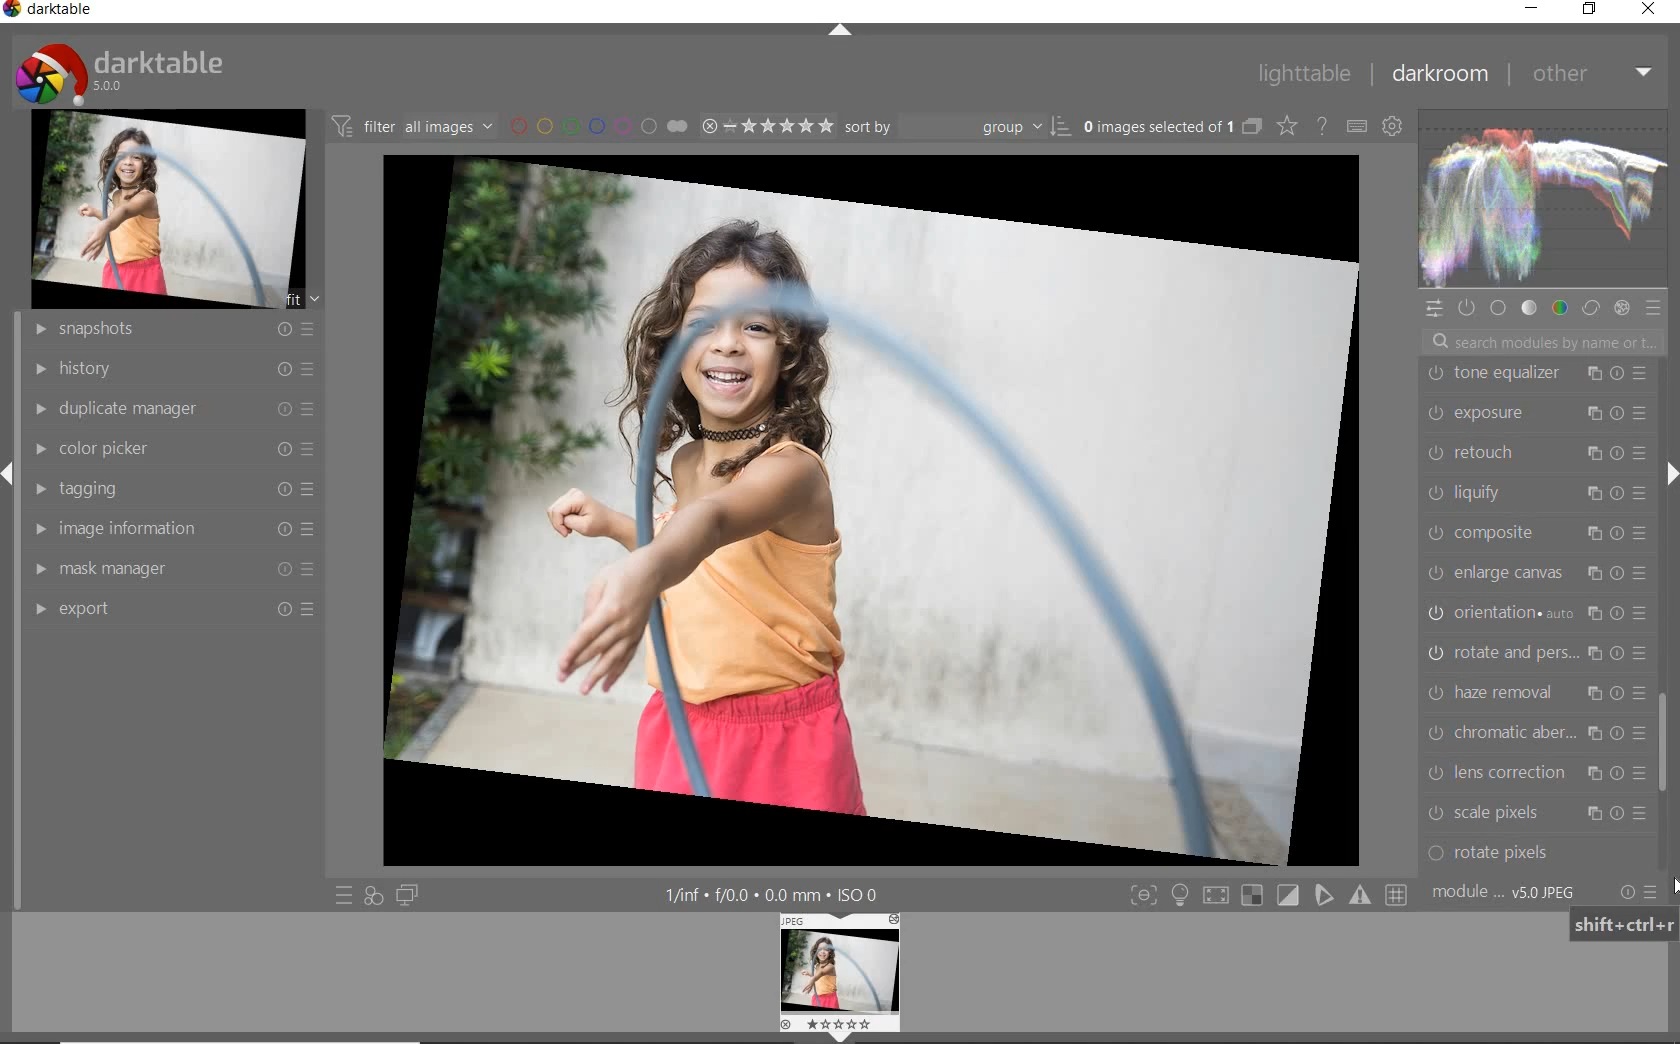 This screenshot has height=1044, width=1680. Describe the element at coordinates (1304, 75) in the screenshot. I see `lighttable` at that location.